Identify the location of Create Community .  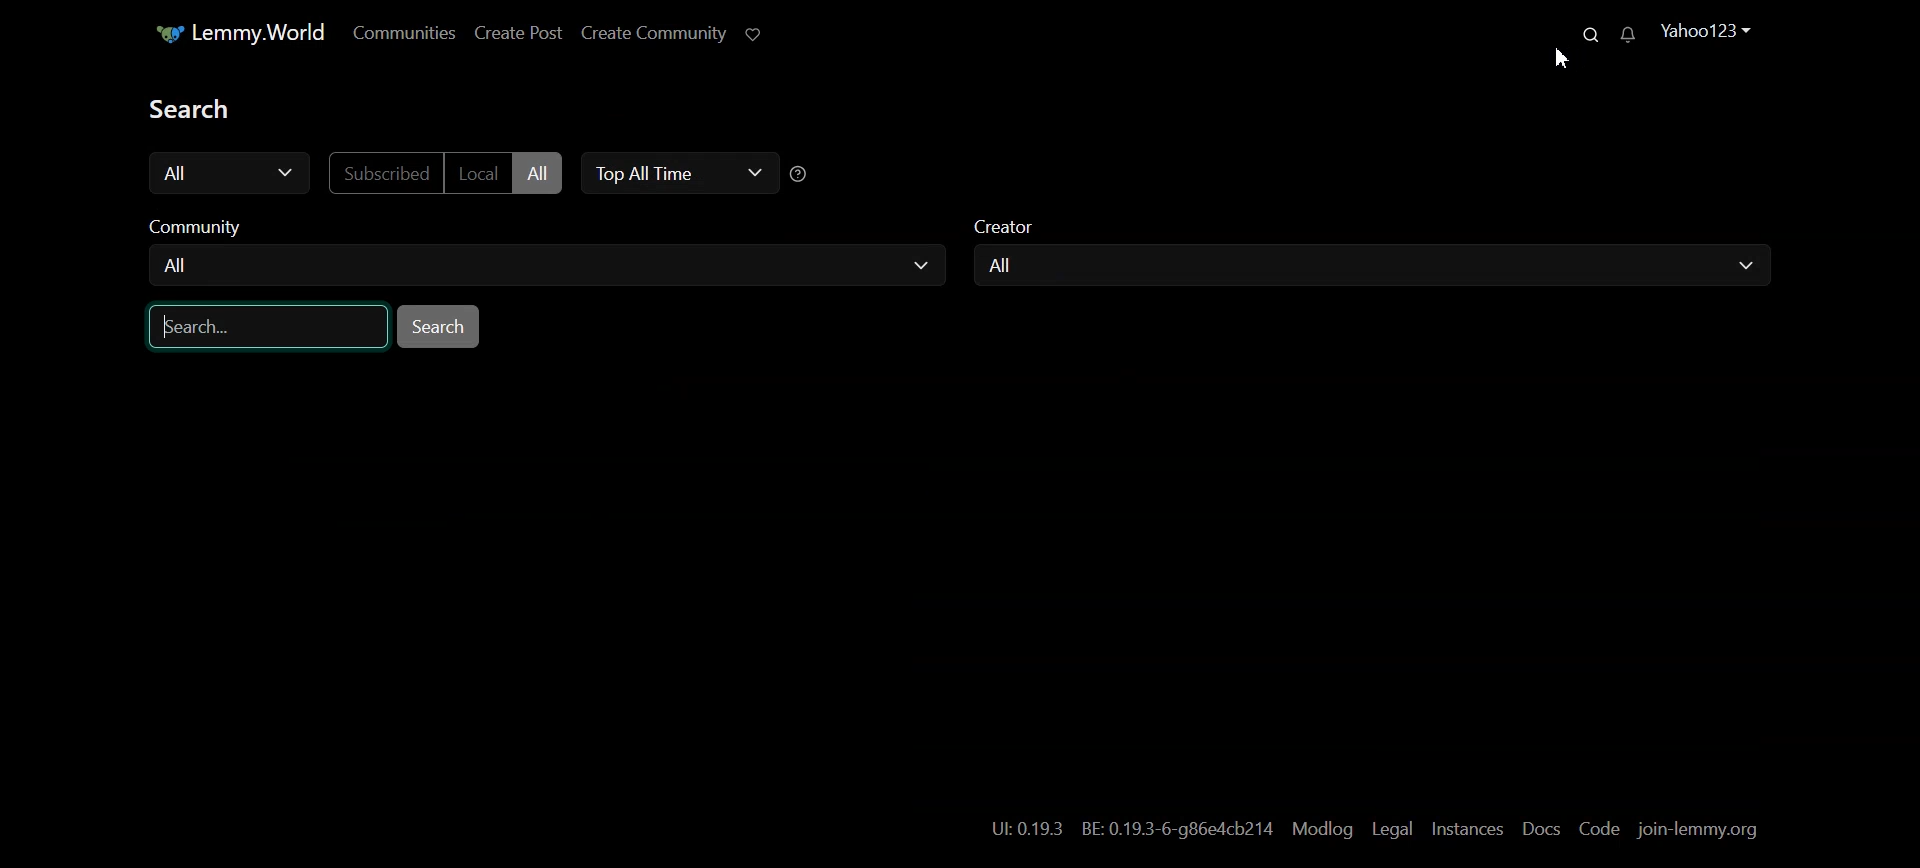
(656, 32).